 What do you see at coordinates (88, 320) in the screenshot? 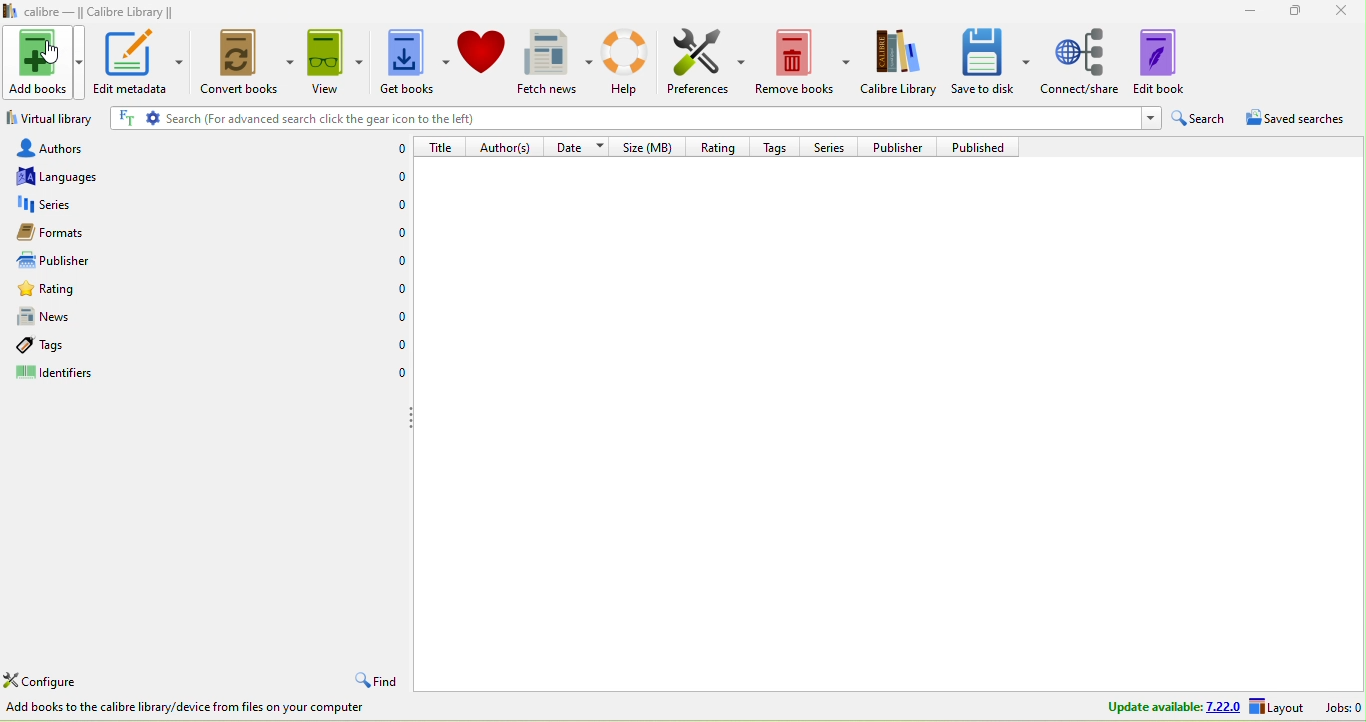
I see `news` at bounding box center [88, 320].